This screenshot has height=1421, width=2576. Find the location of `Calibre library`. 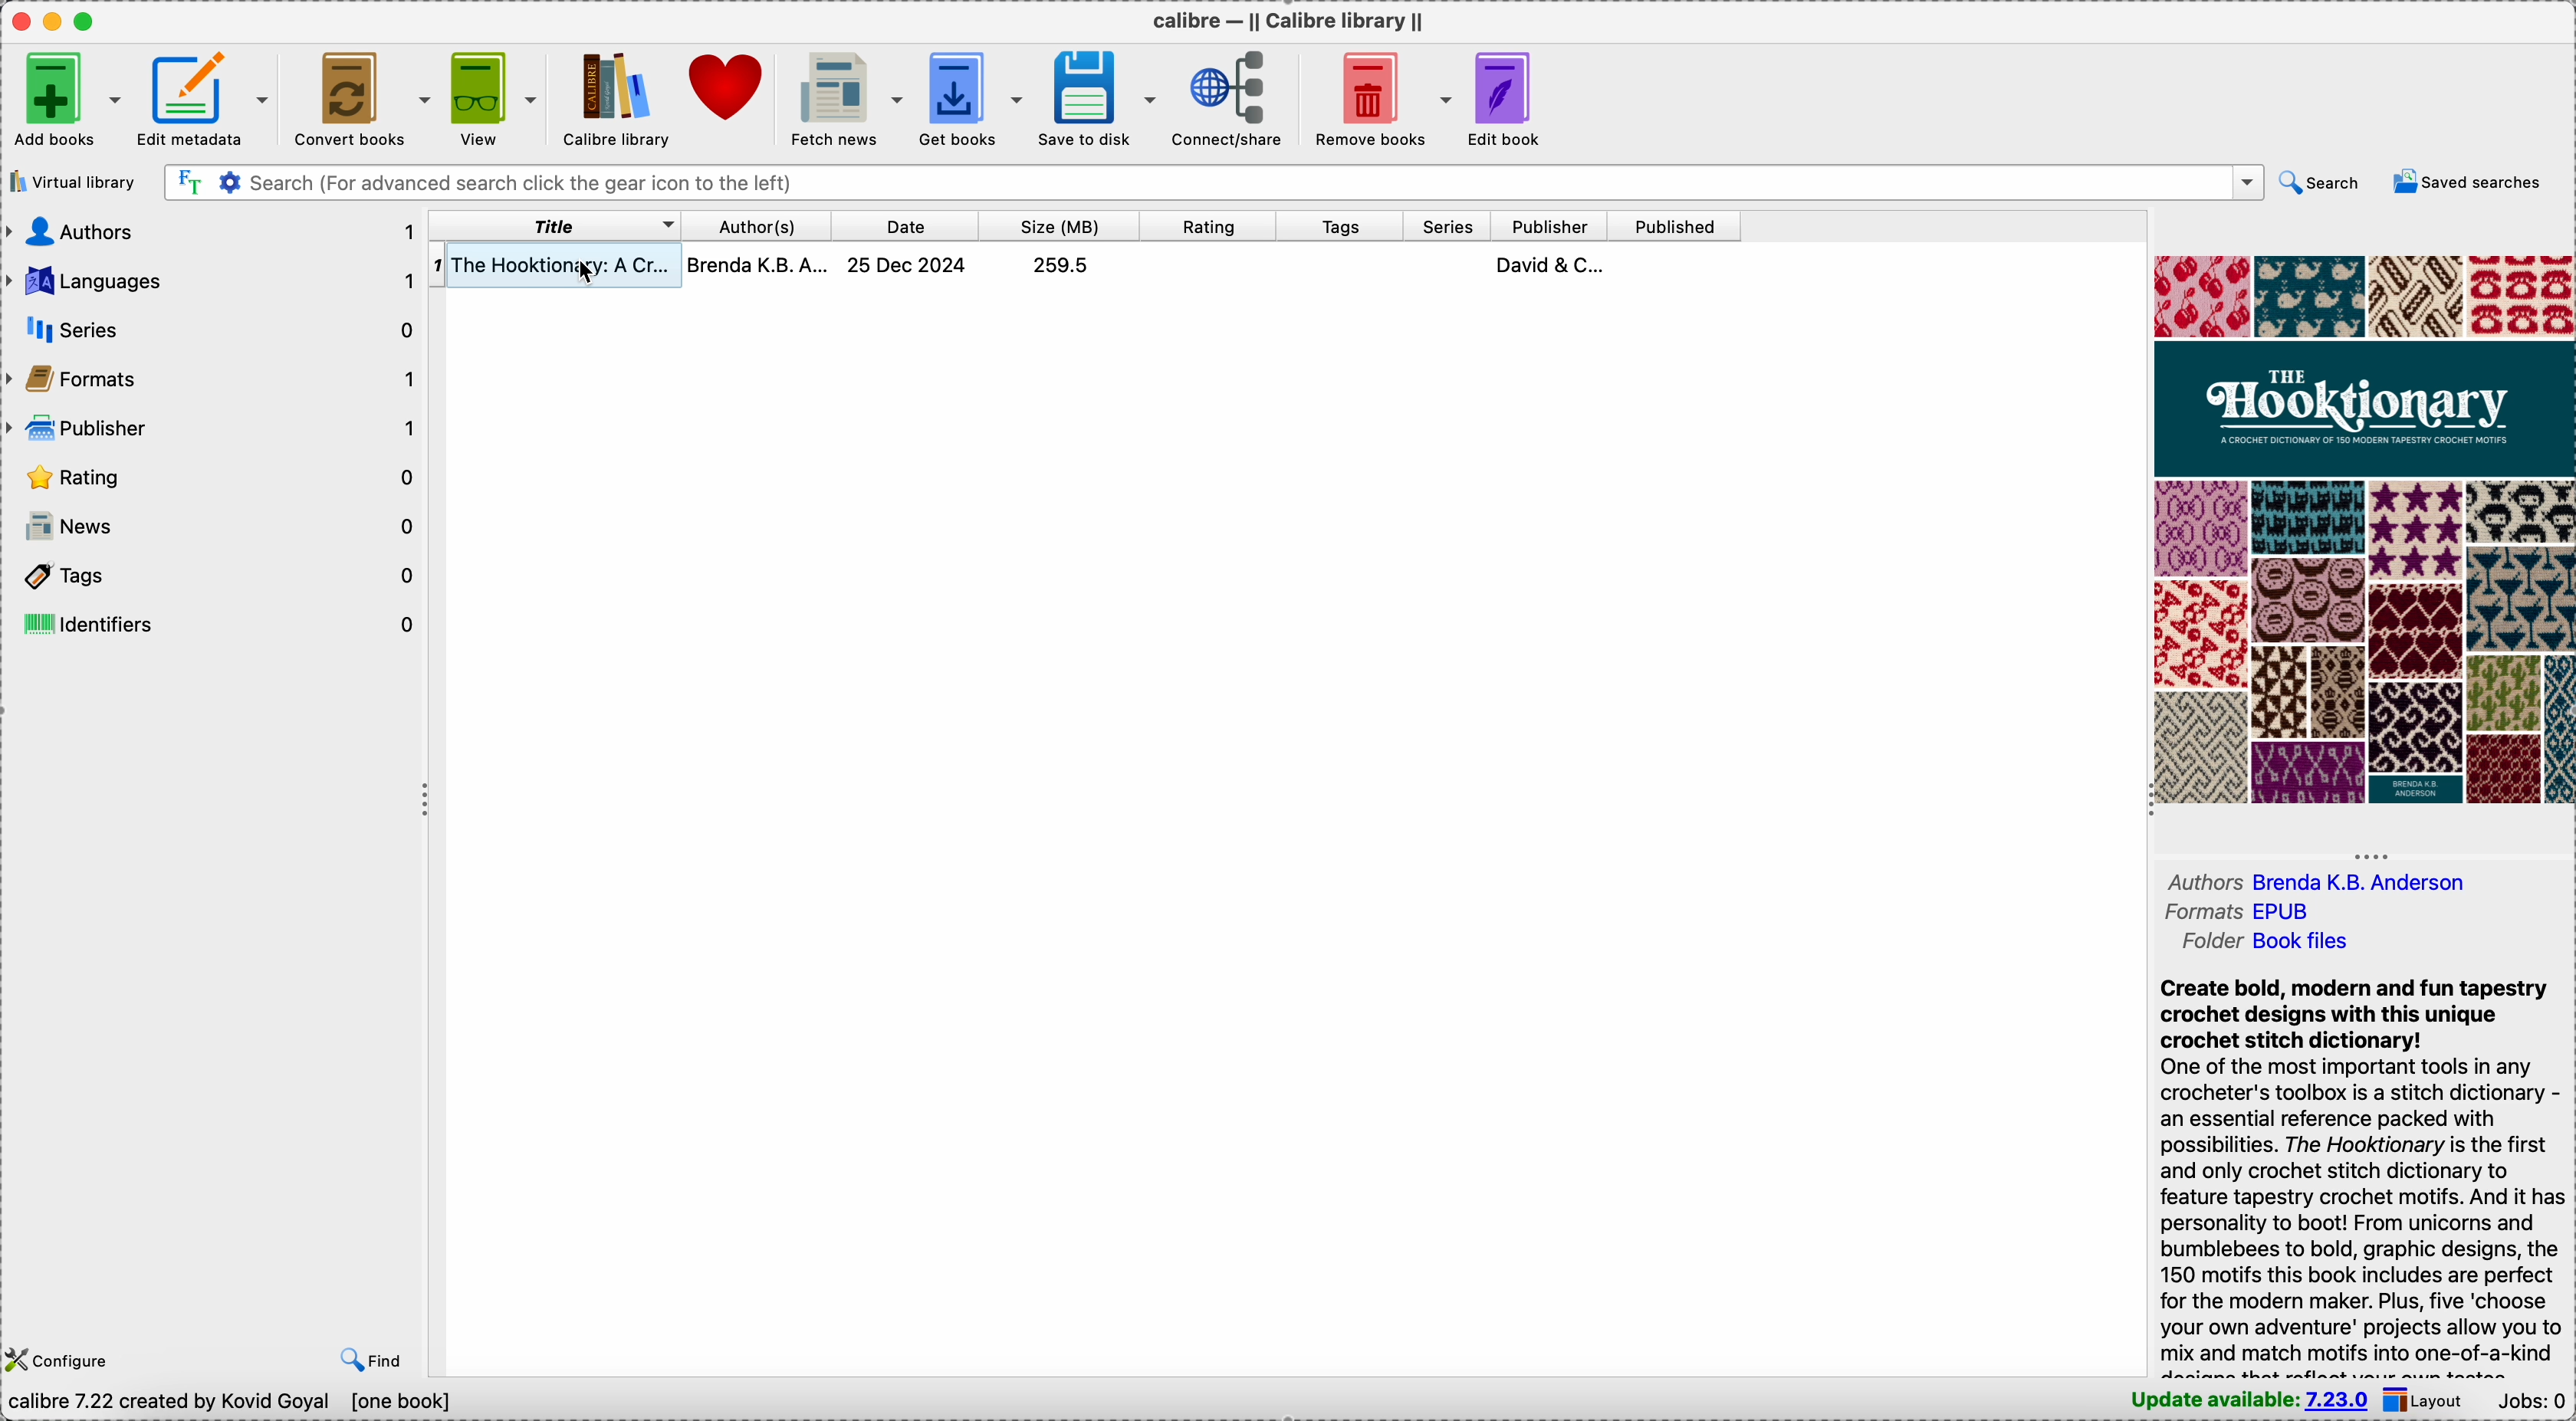

Calibre library is located at coordinates (609, 96).